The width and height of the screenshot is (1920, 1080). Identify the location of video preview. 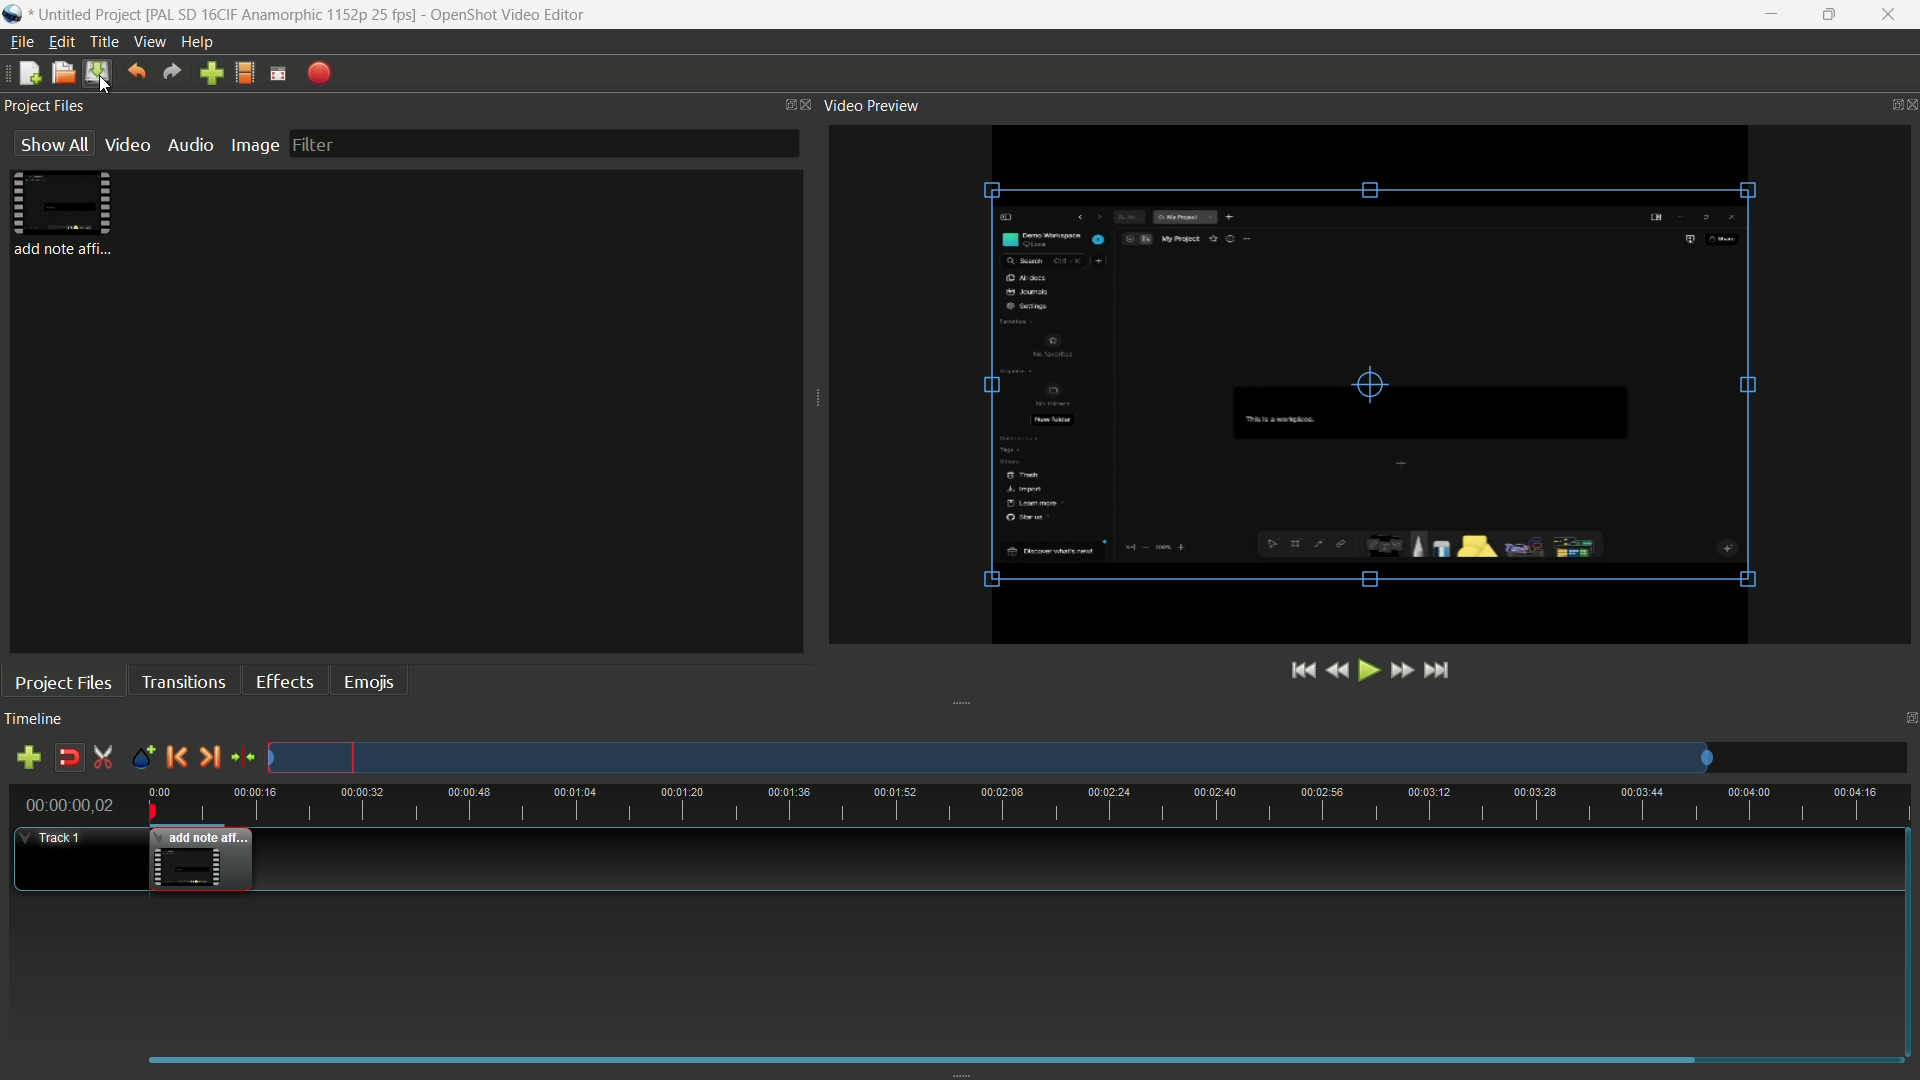
(877, 106).